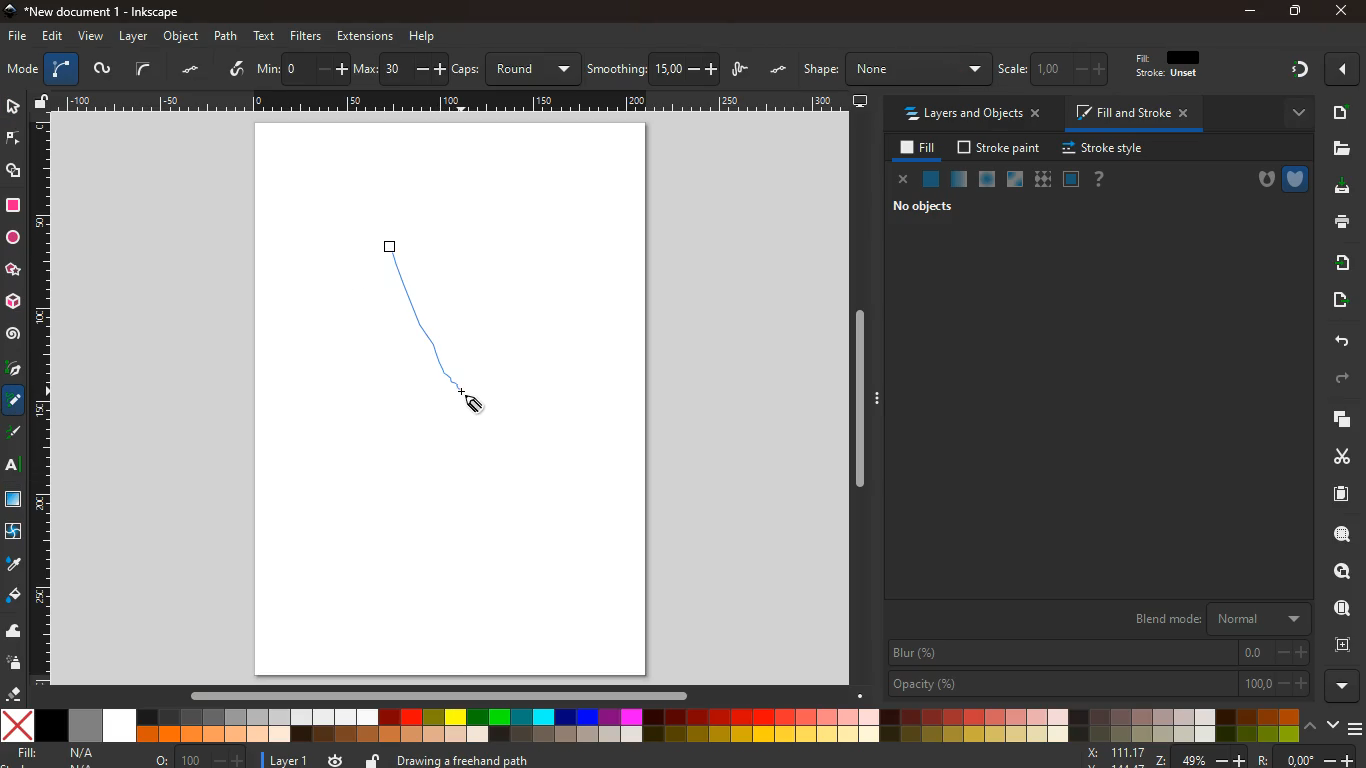 This screenshot has width=1366, height=768. Describe the element at coordinates (1221, 757) in the screenshot. I see `zoom` at that location.